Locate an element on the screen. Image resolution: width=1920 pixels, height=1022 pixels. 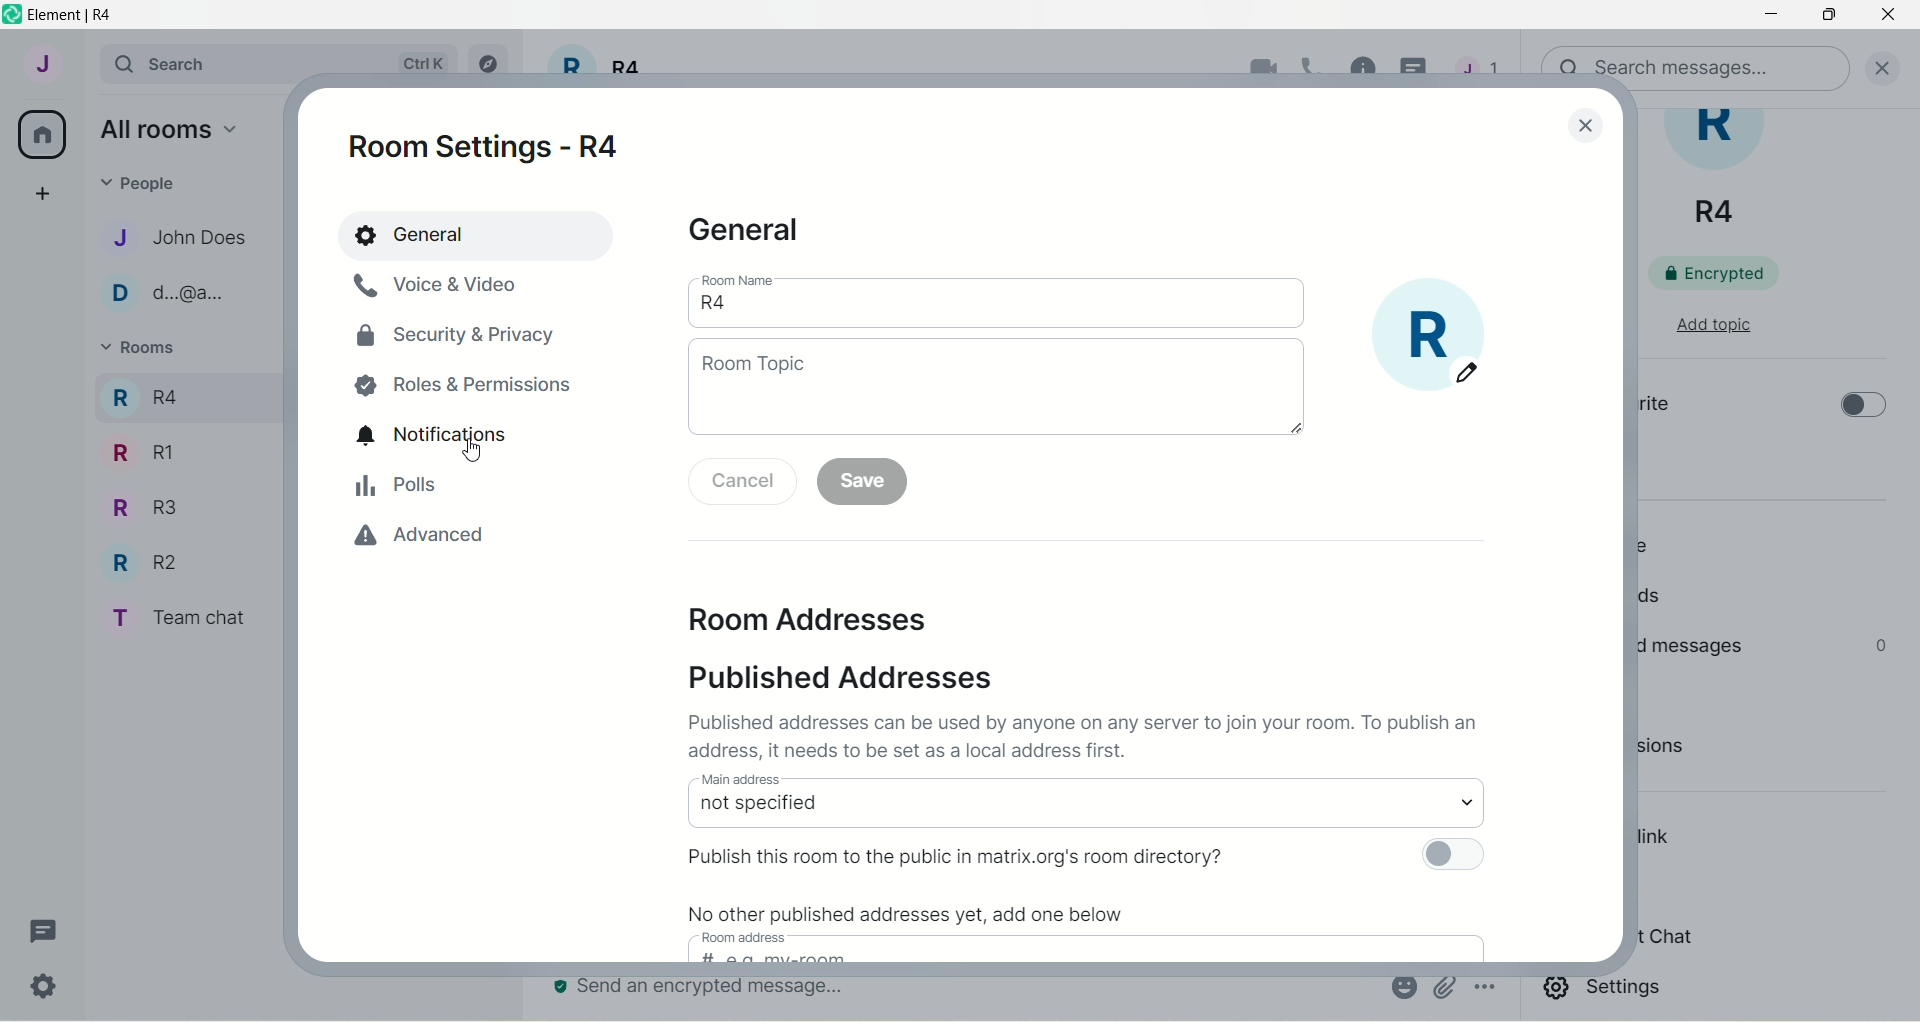
settings is located at coordinates (1607, 992).